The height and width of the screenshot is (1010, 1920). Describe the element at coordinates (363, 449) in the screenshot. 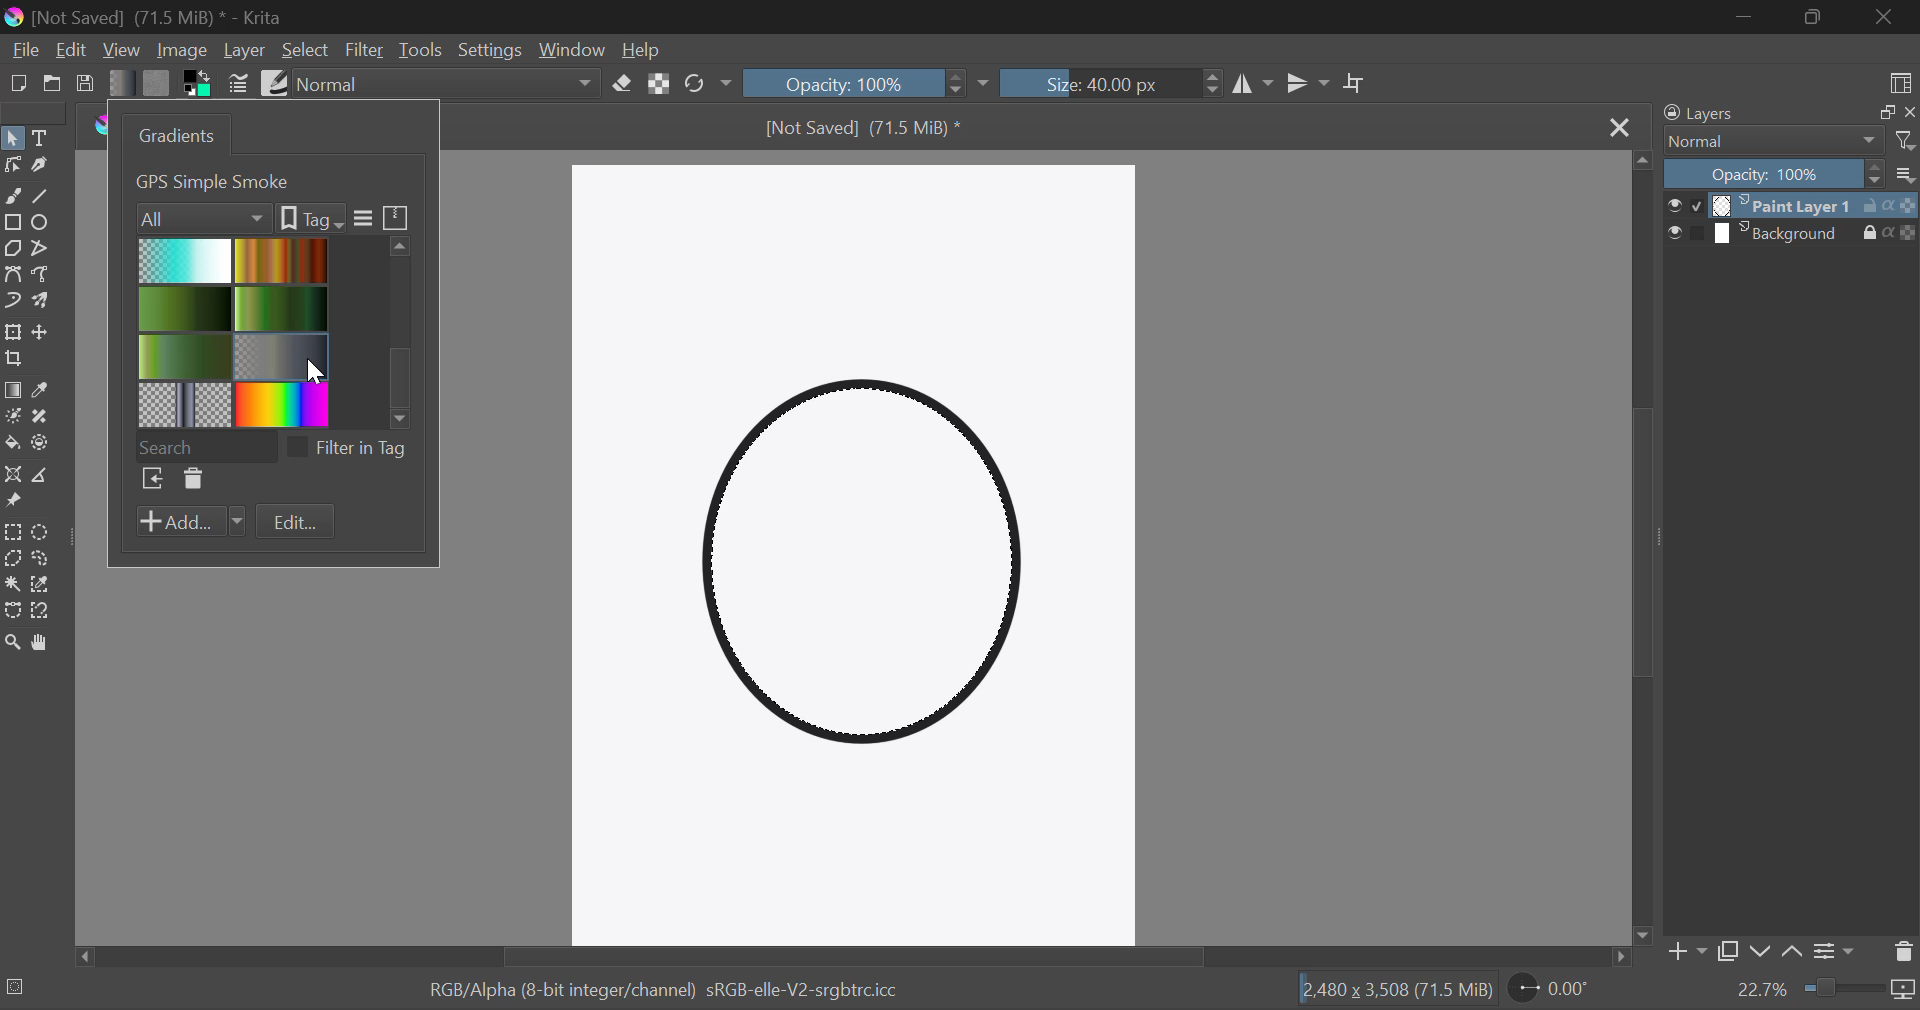

I see `filter in tag` at that location.